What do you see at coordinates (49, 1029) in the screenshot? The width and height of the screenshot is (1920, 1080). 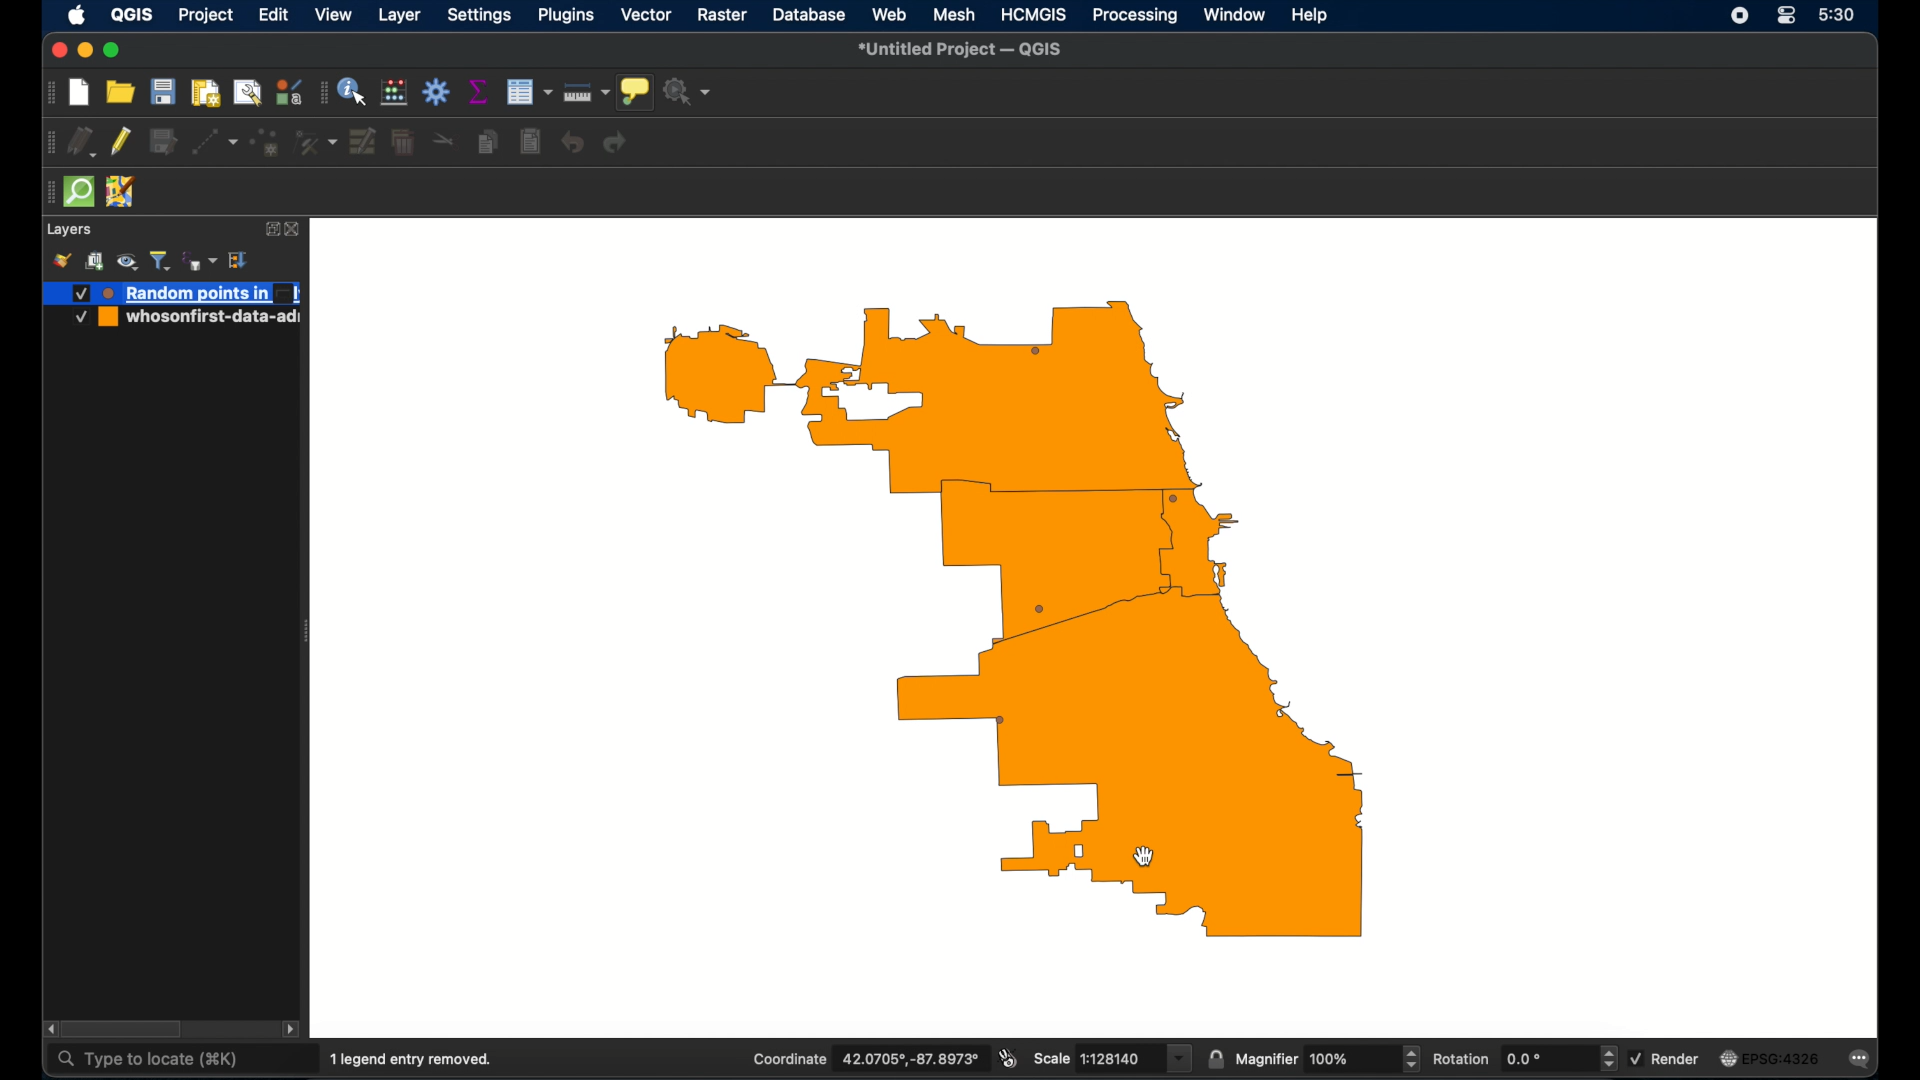 I see `scroll left arrow` at bounding box center [49, 1029].